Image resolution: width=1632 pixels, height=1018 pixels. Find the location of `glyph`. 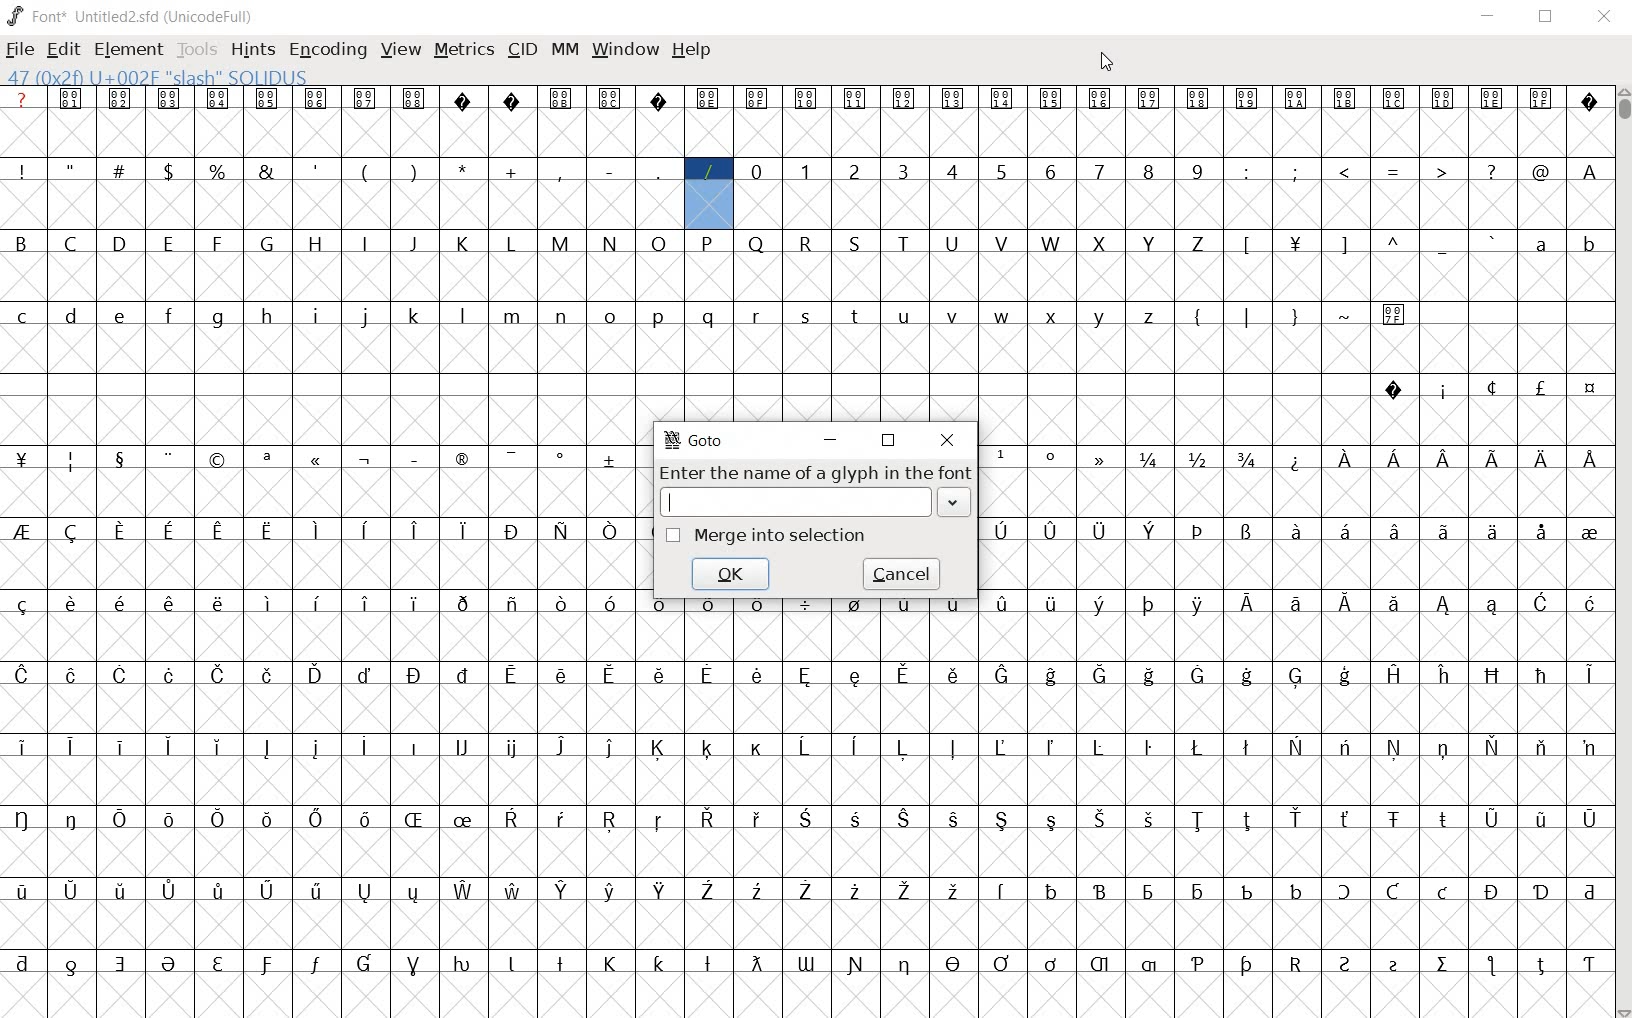

glyph is located at coordinates (905, 966).